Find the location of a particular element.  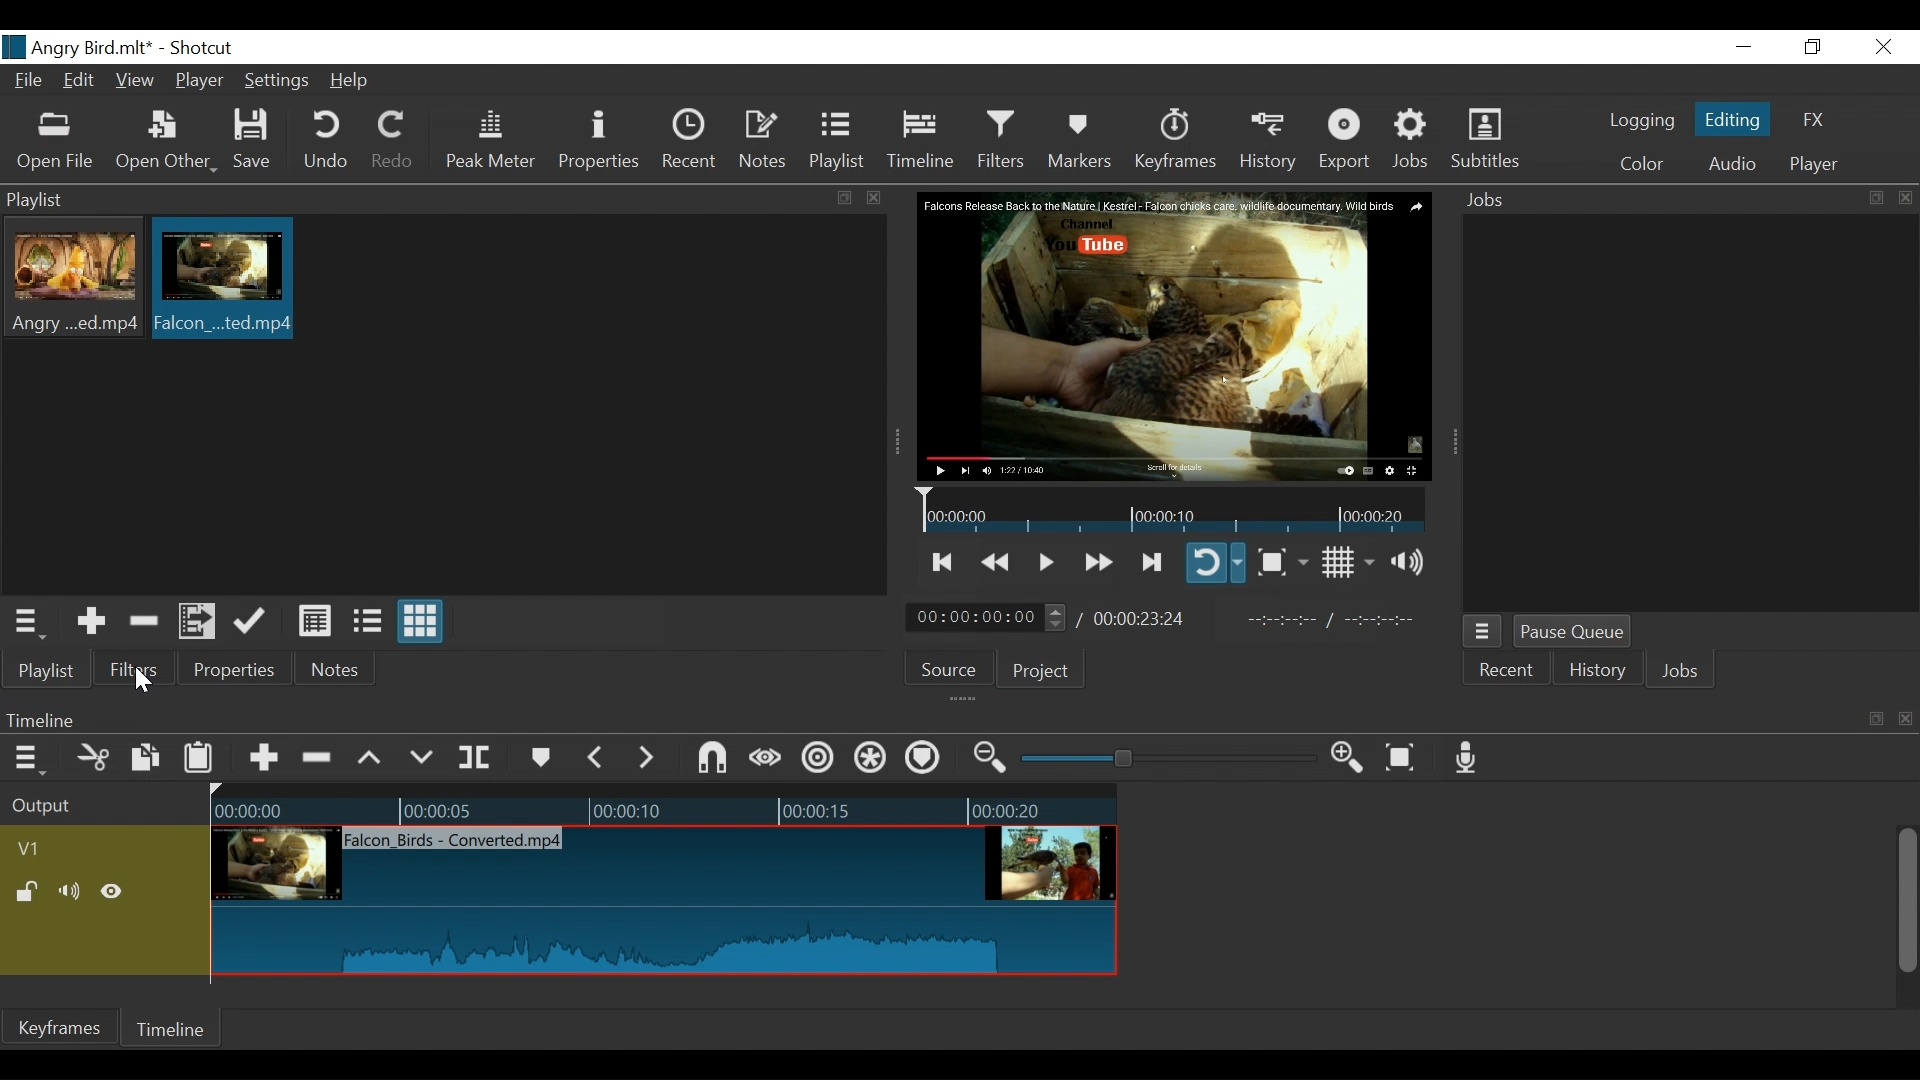

Project is located at coordinates (1041, 670).